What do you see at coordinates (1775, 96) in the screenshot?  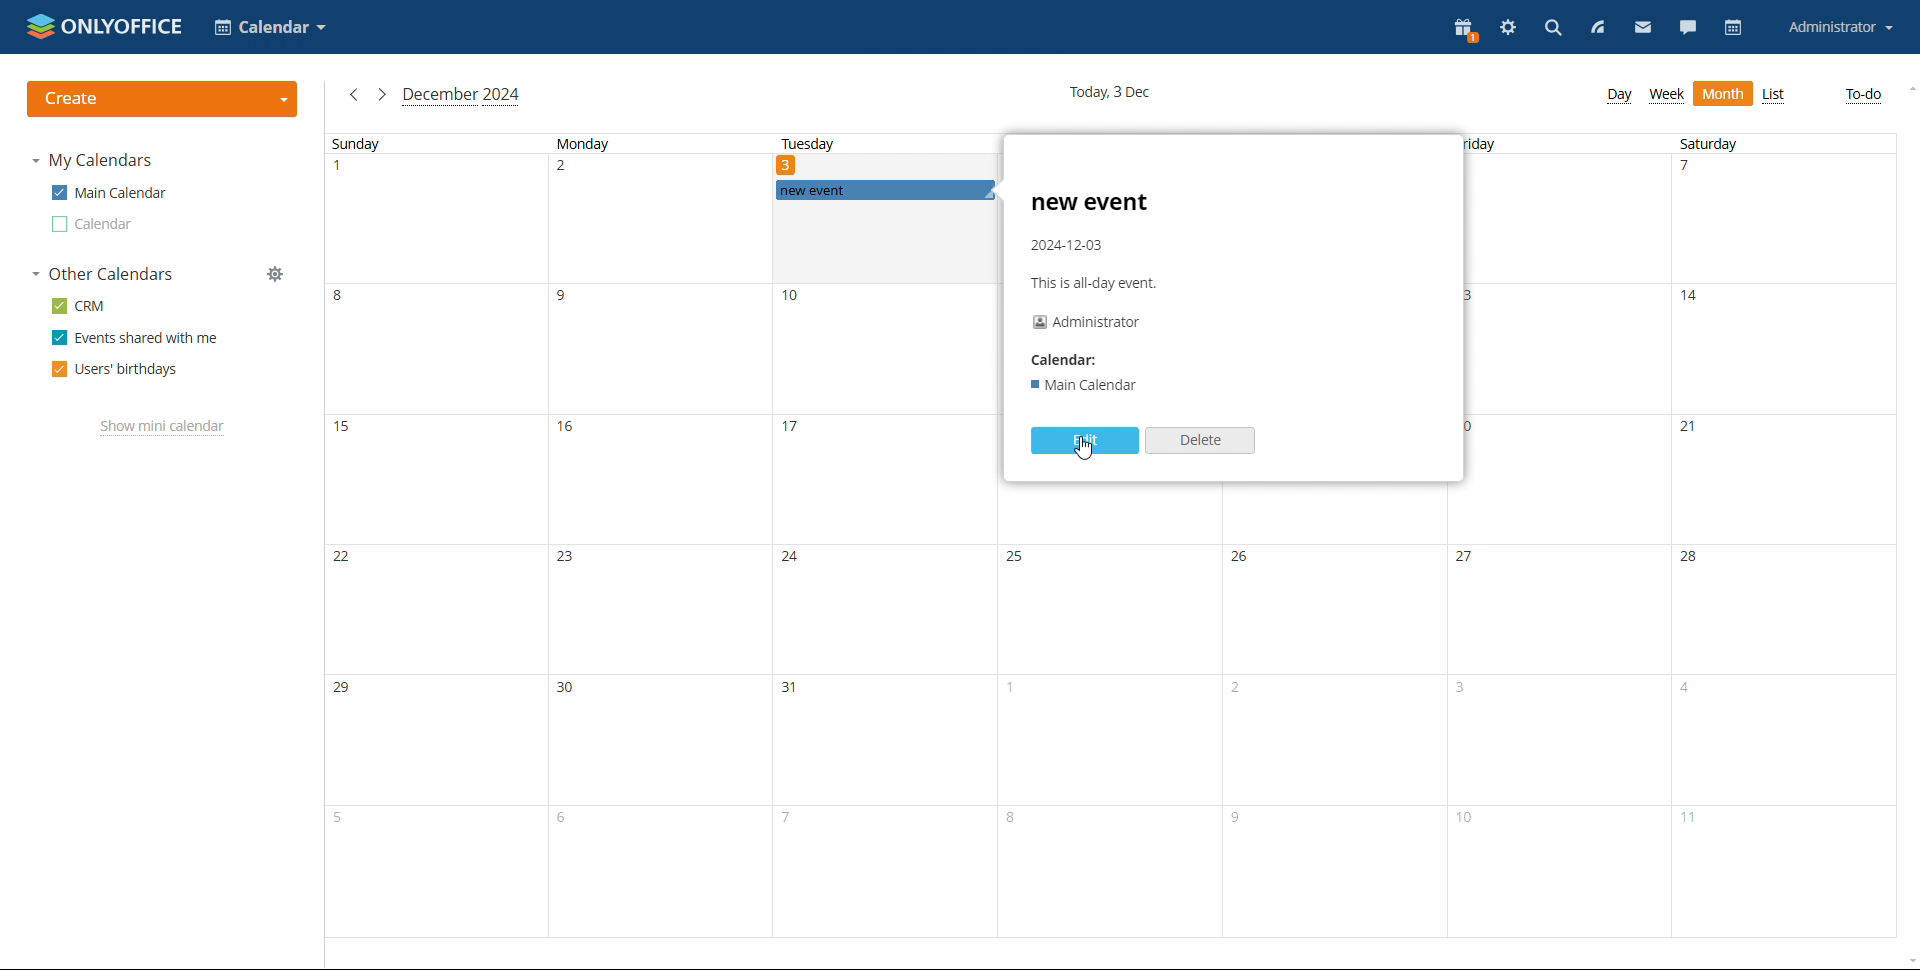 I see `list view` at bounding box center [1775, 96].